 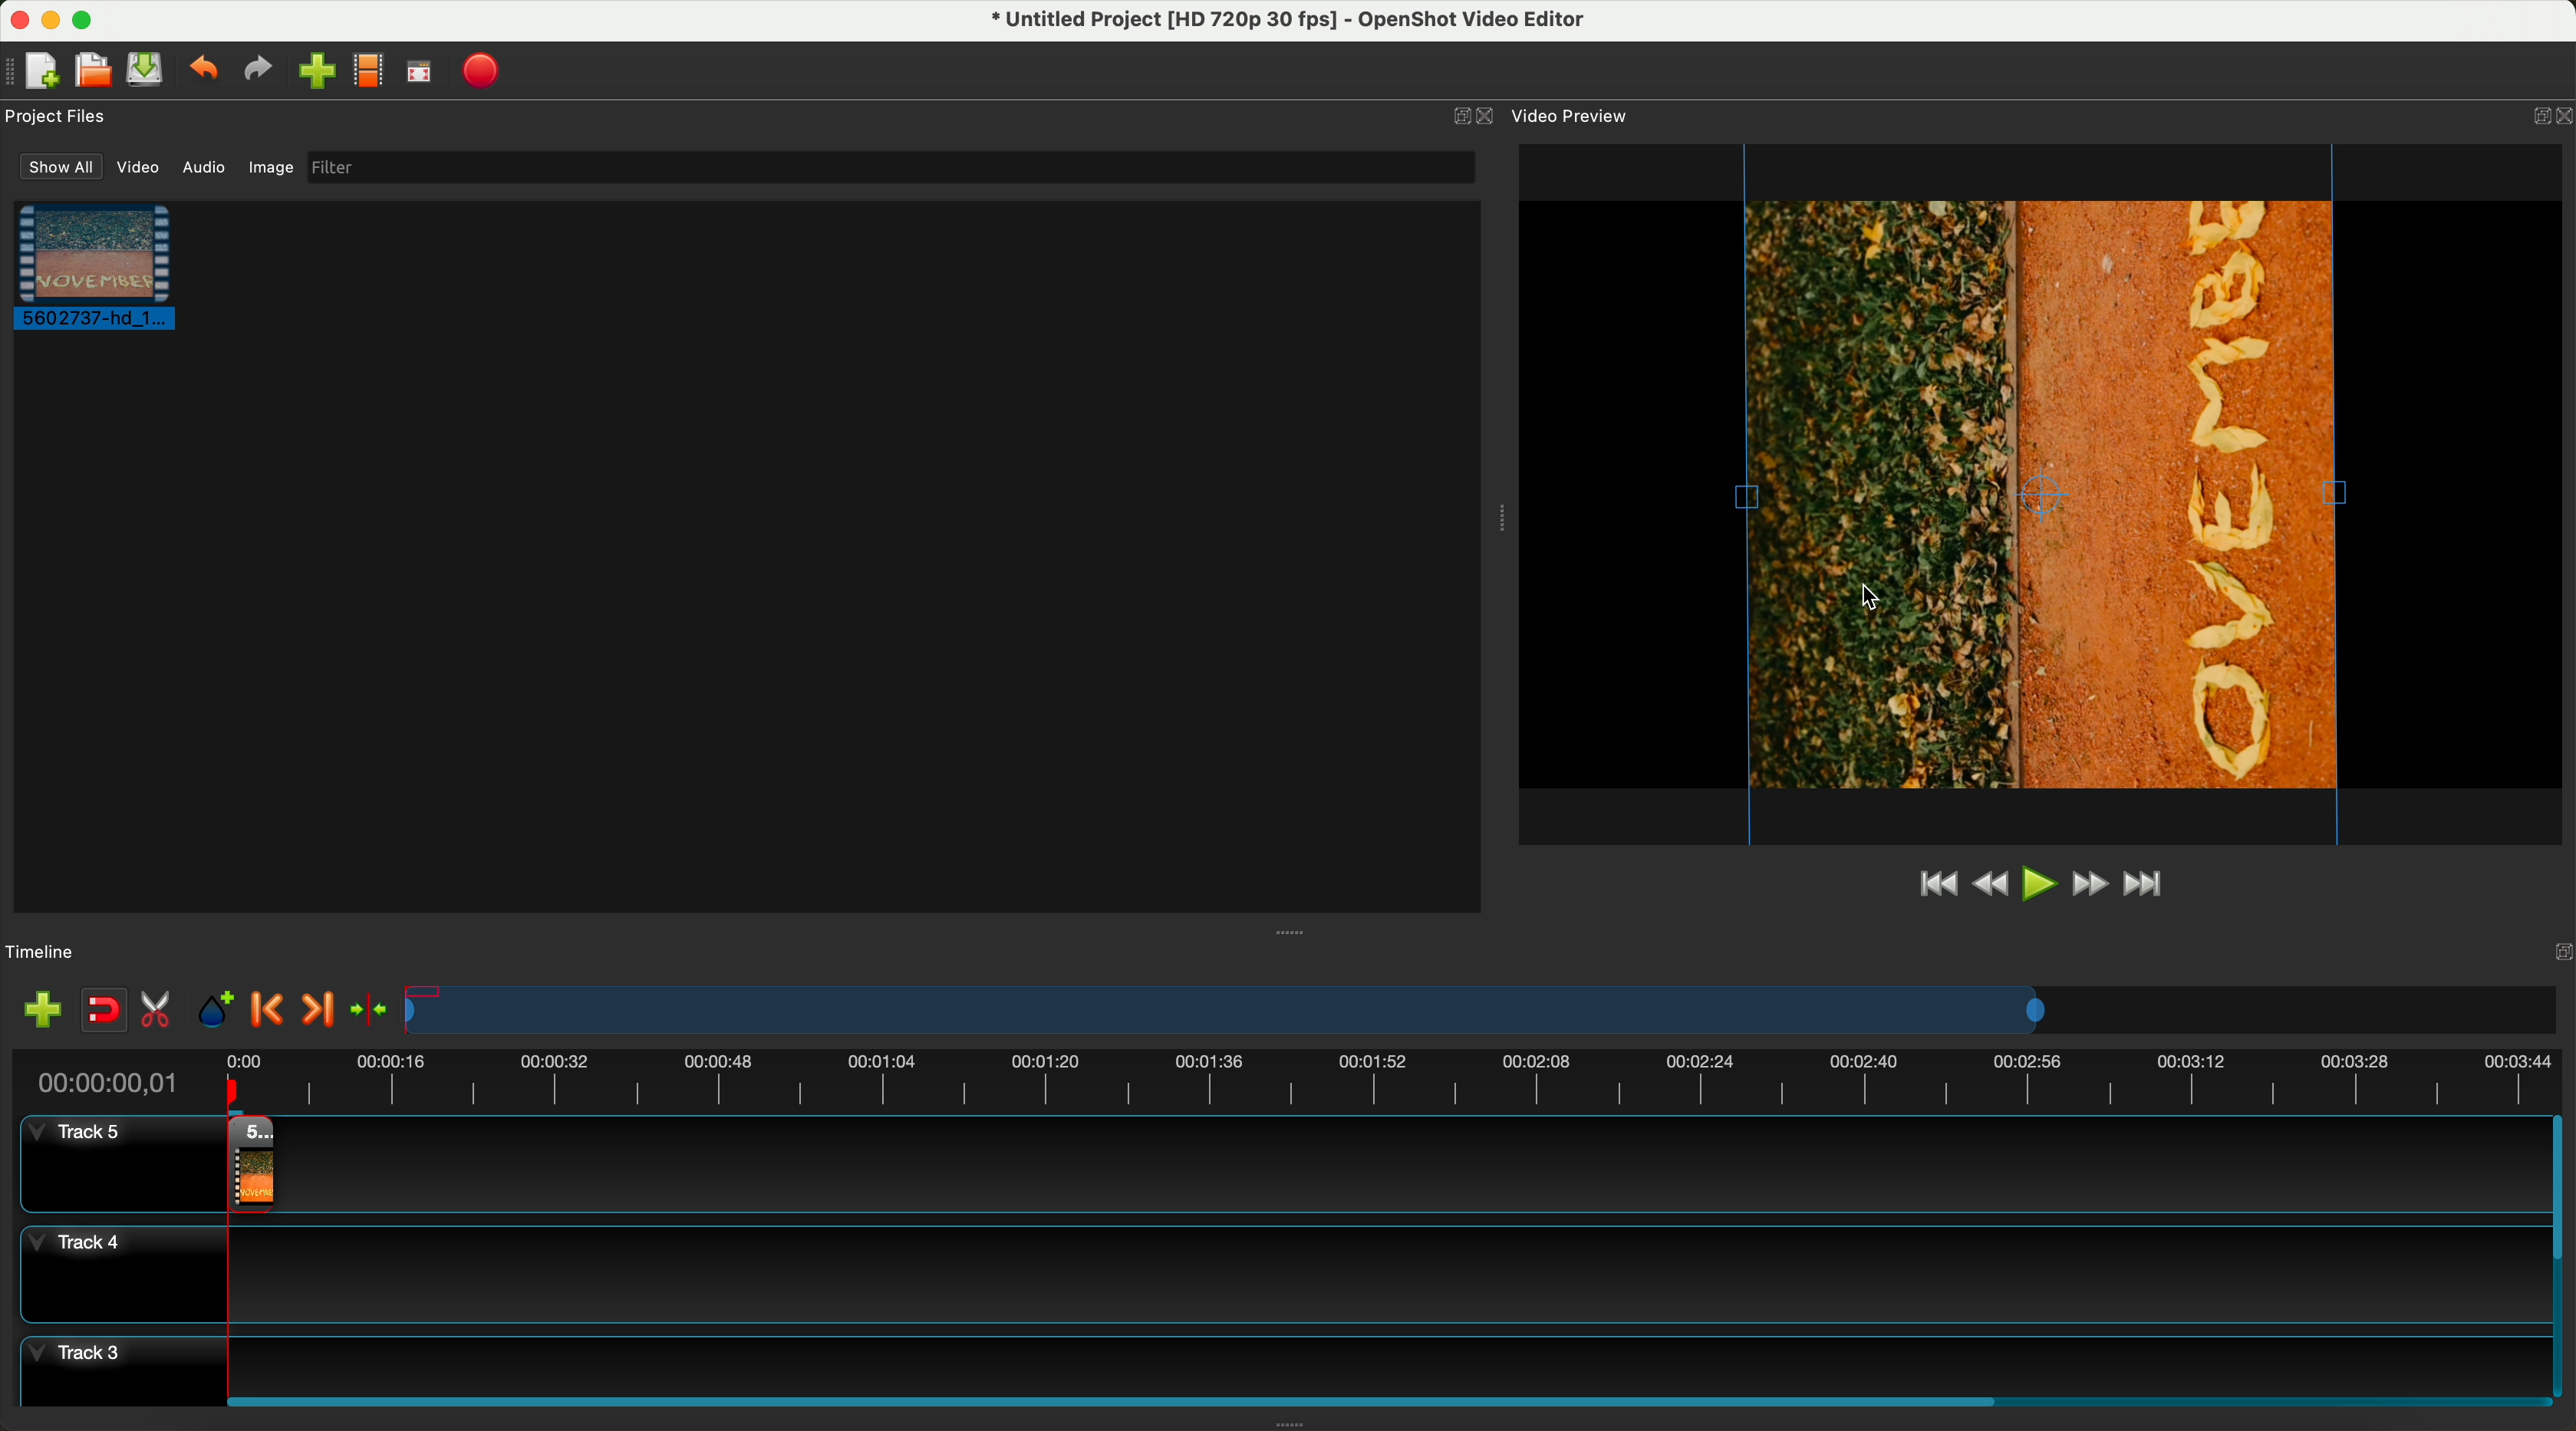 What do you see at coordinates (161, 1012) in the screenshot?
I see `enable razor` at bounding box center [161, 1012].